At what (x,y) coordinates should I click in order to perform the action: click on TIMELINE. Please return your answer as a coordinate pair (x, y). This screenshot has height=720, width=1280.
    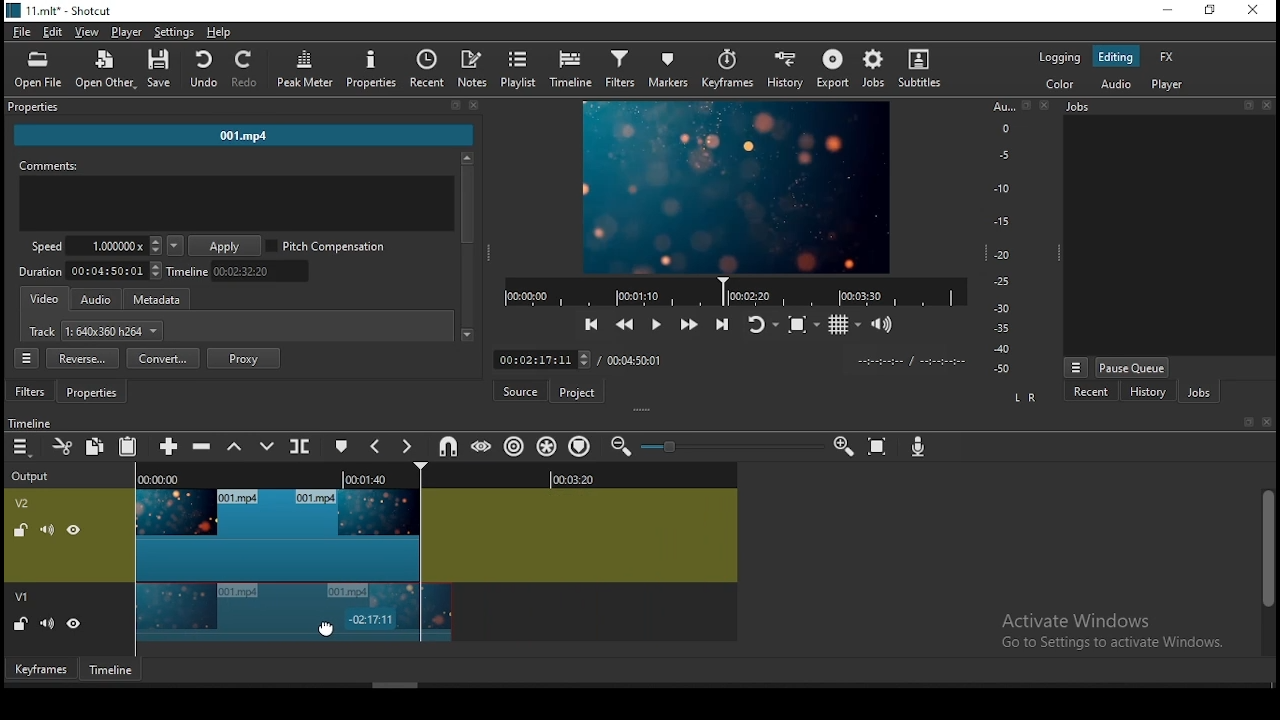
    Looking at the image, I should click on (734, 291).